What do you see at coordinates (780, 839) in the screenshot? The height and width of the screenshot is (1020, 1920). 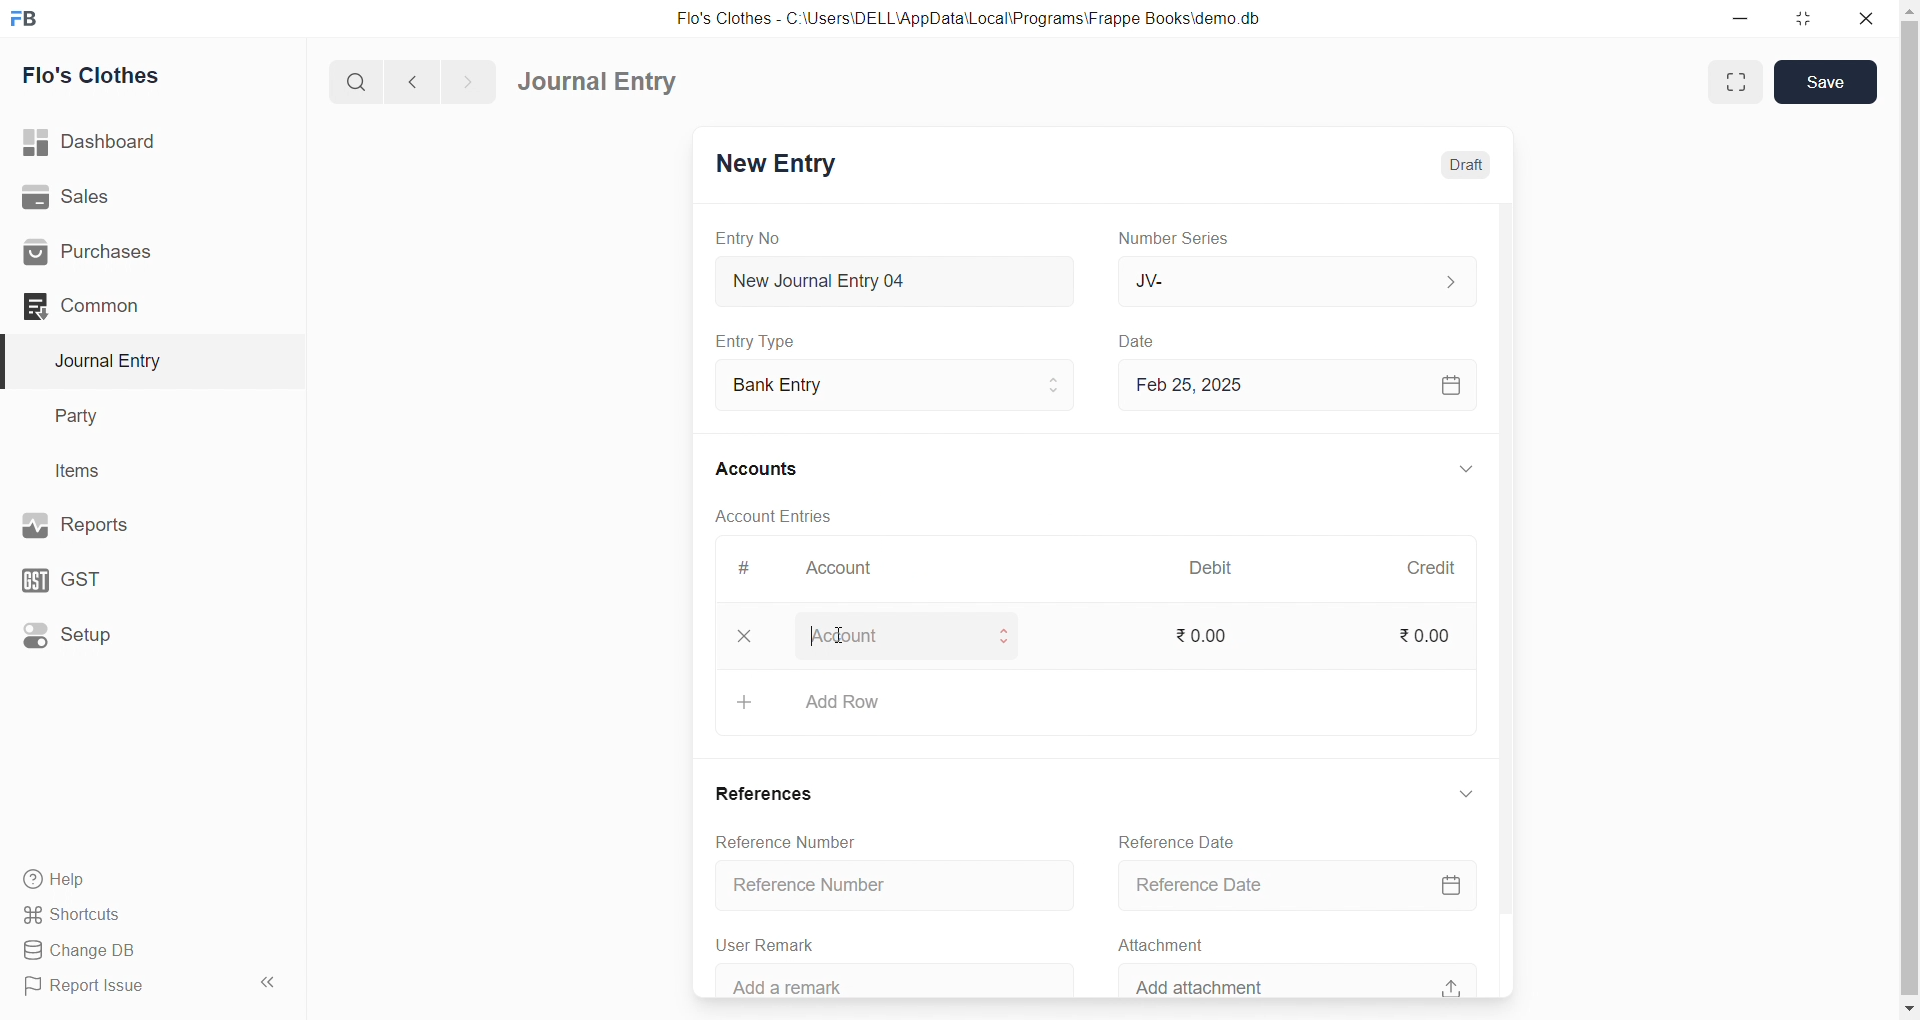 I see `Reference Number` at bounding box center [780, 839].